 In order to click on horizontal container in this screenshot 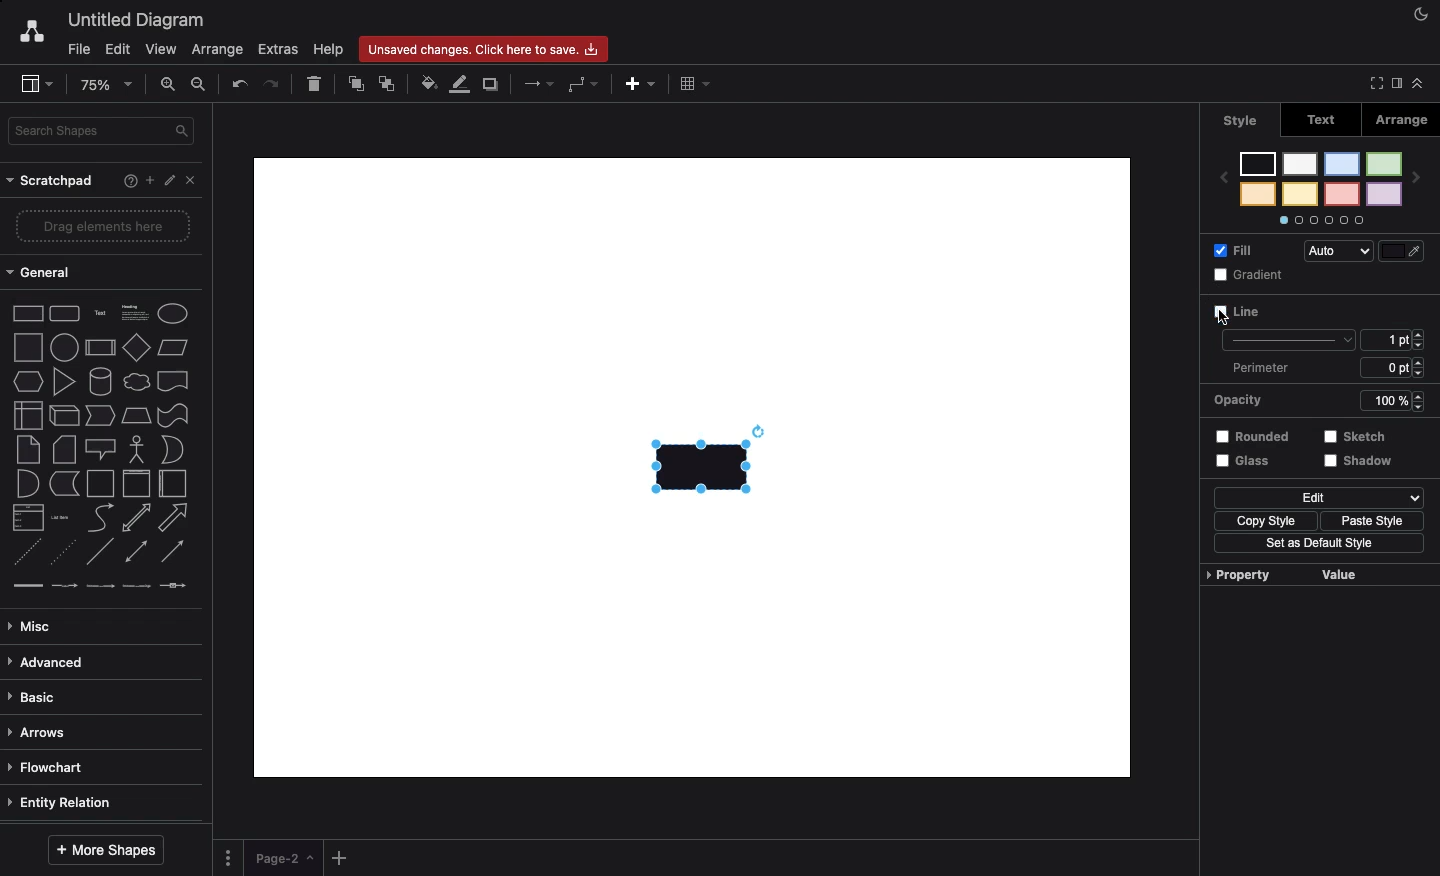, I will do `click(177, 484)`.